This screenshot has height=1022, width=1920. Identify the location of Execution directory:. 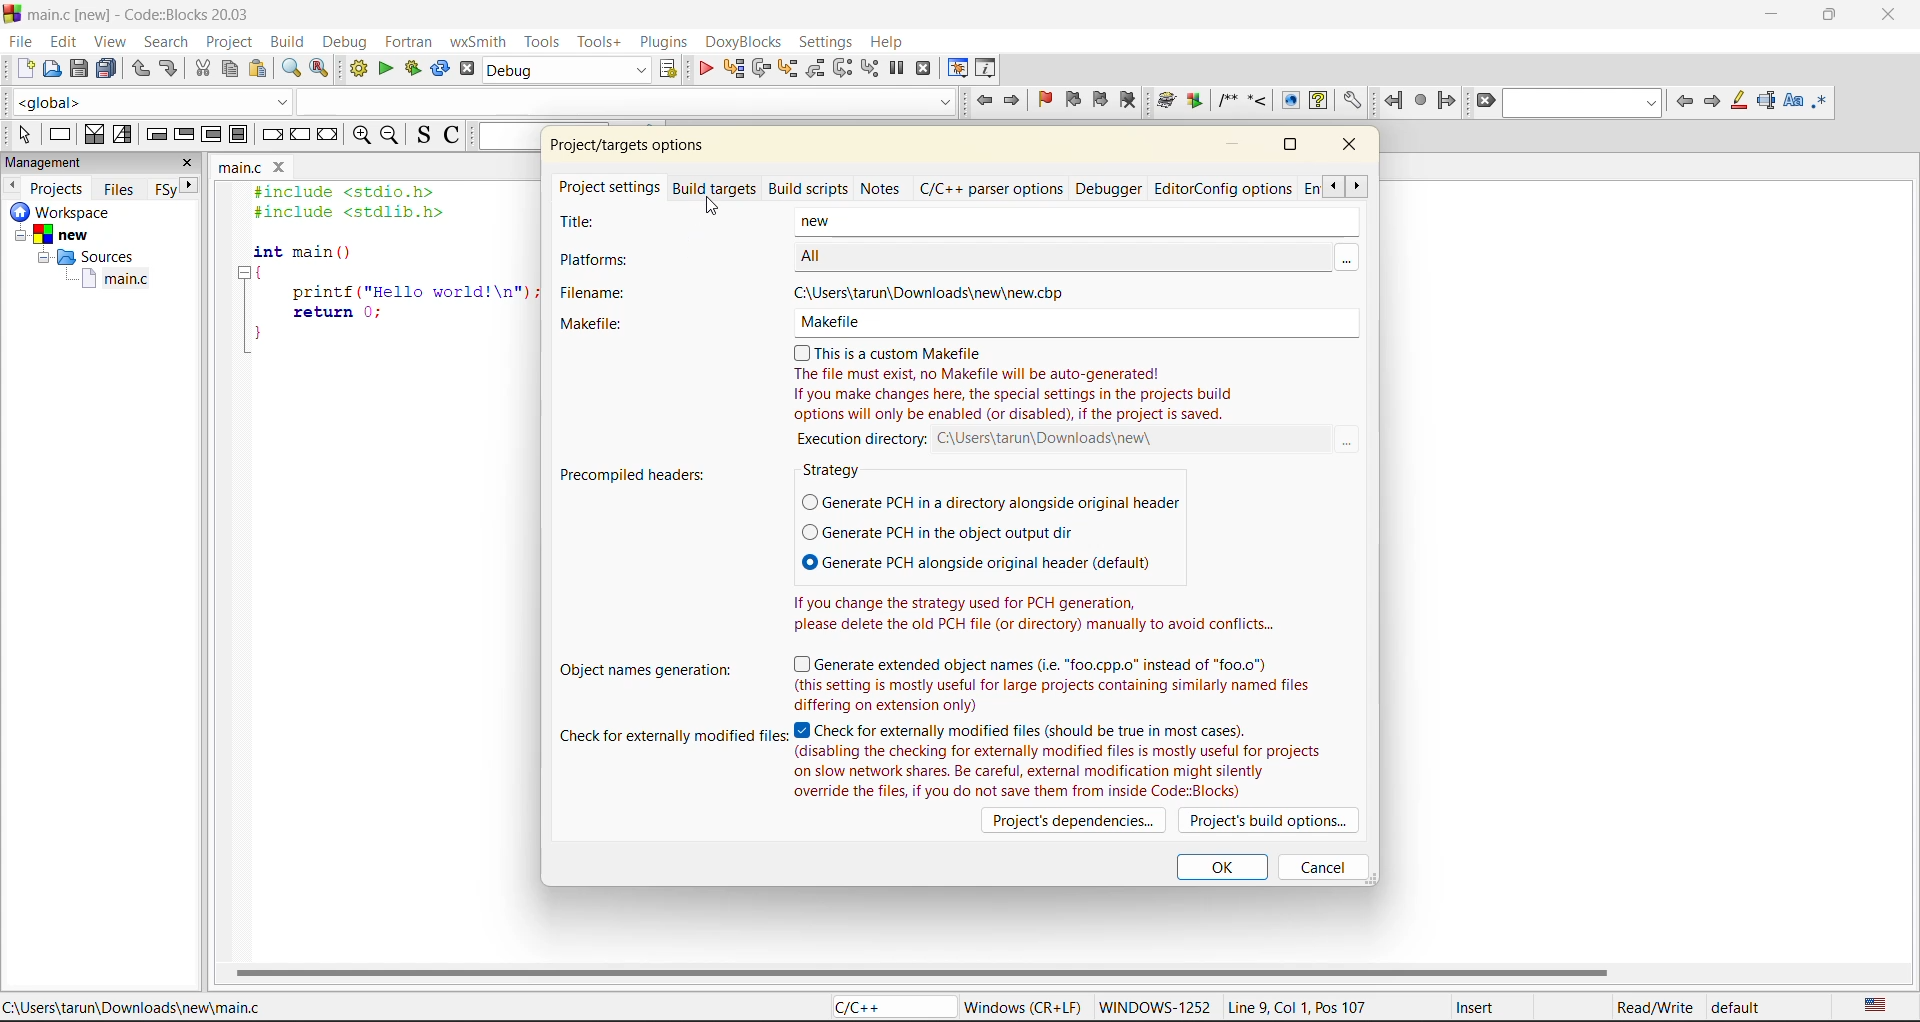
(864, 438).